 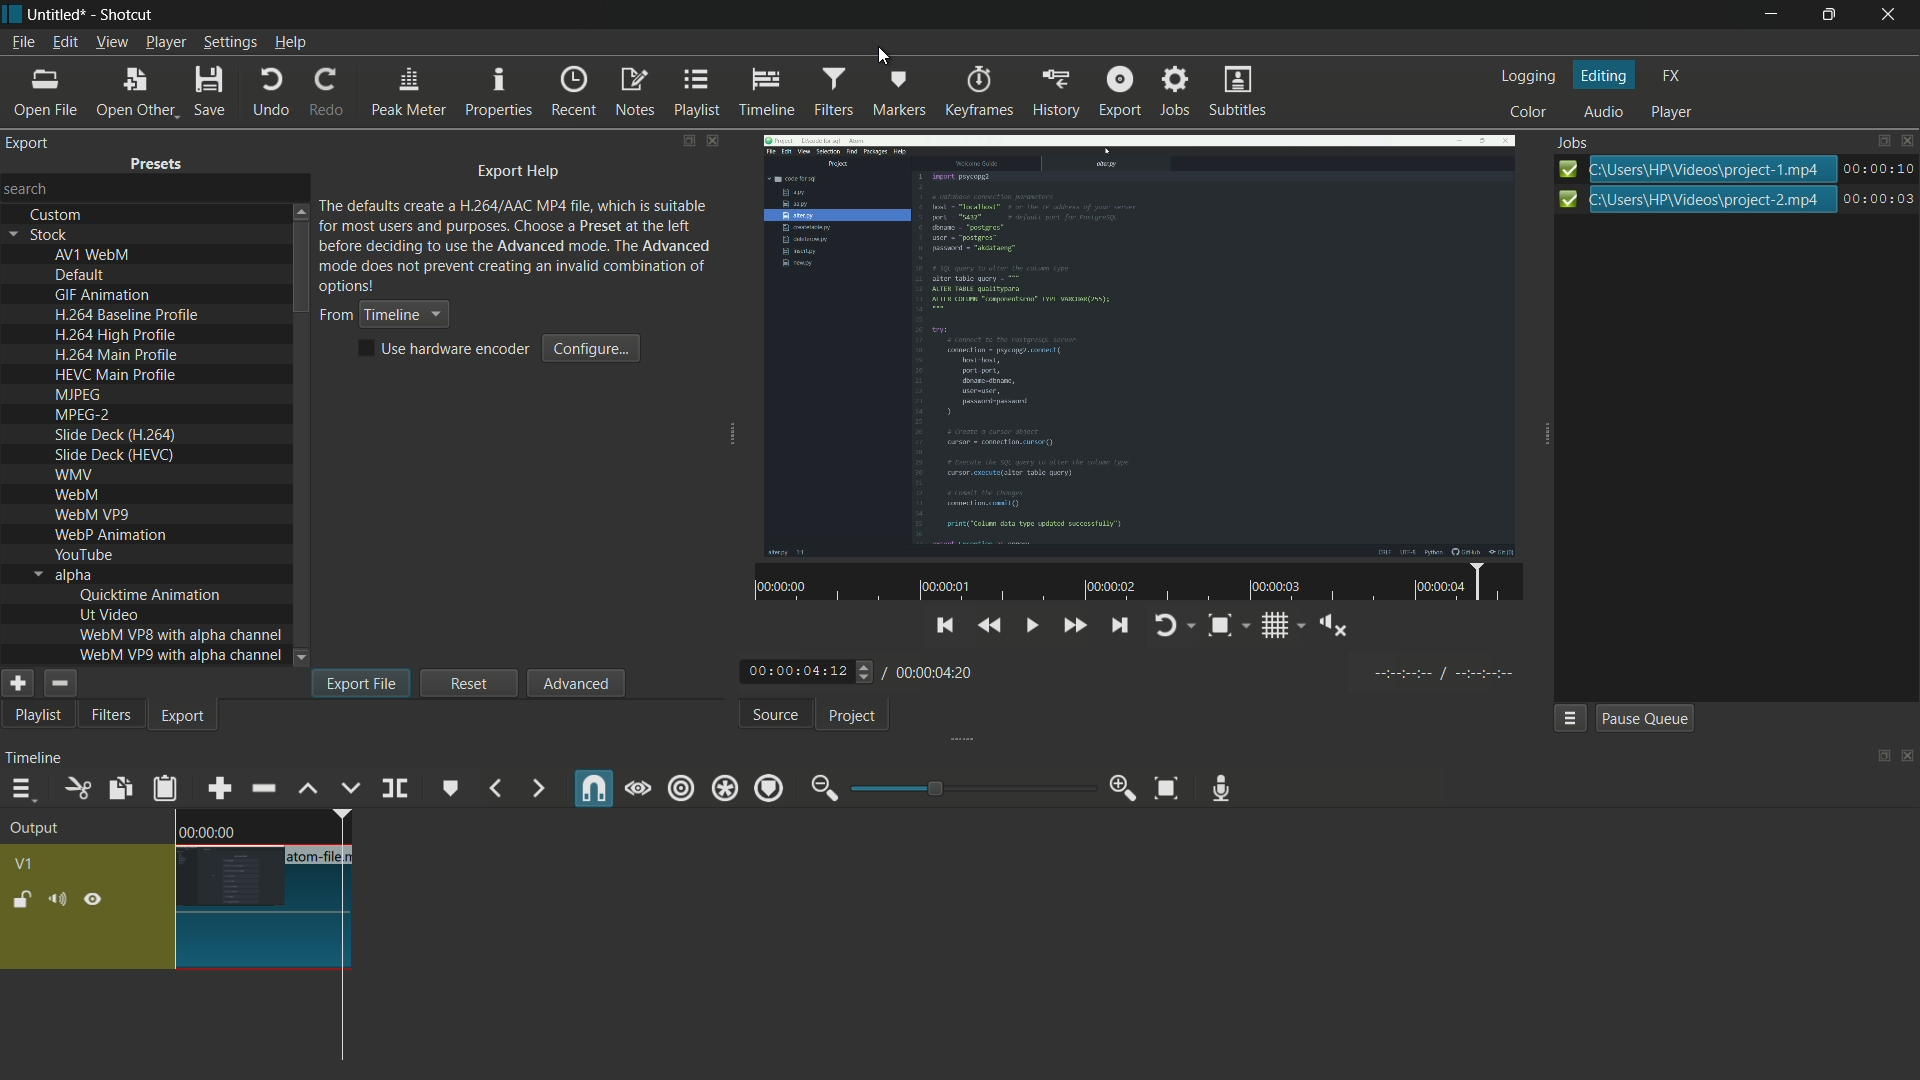 What do you see at coordinates (91, 516) in the screenshot?
I see `webm vp9` at bounding box center [91, 516].